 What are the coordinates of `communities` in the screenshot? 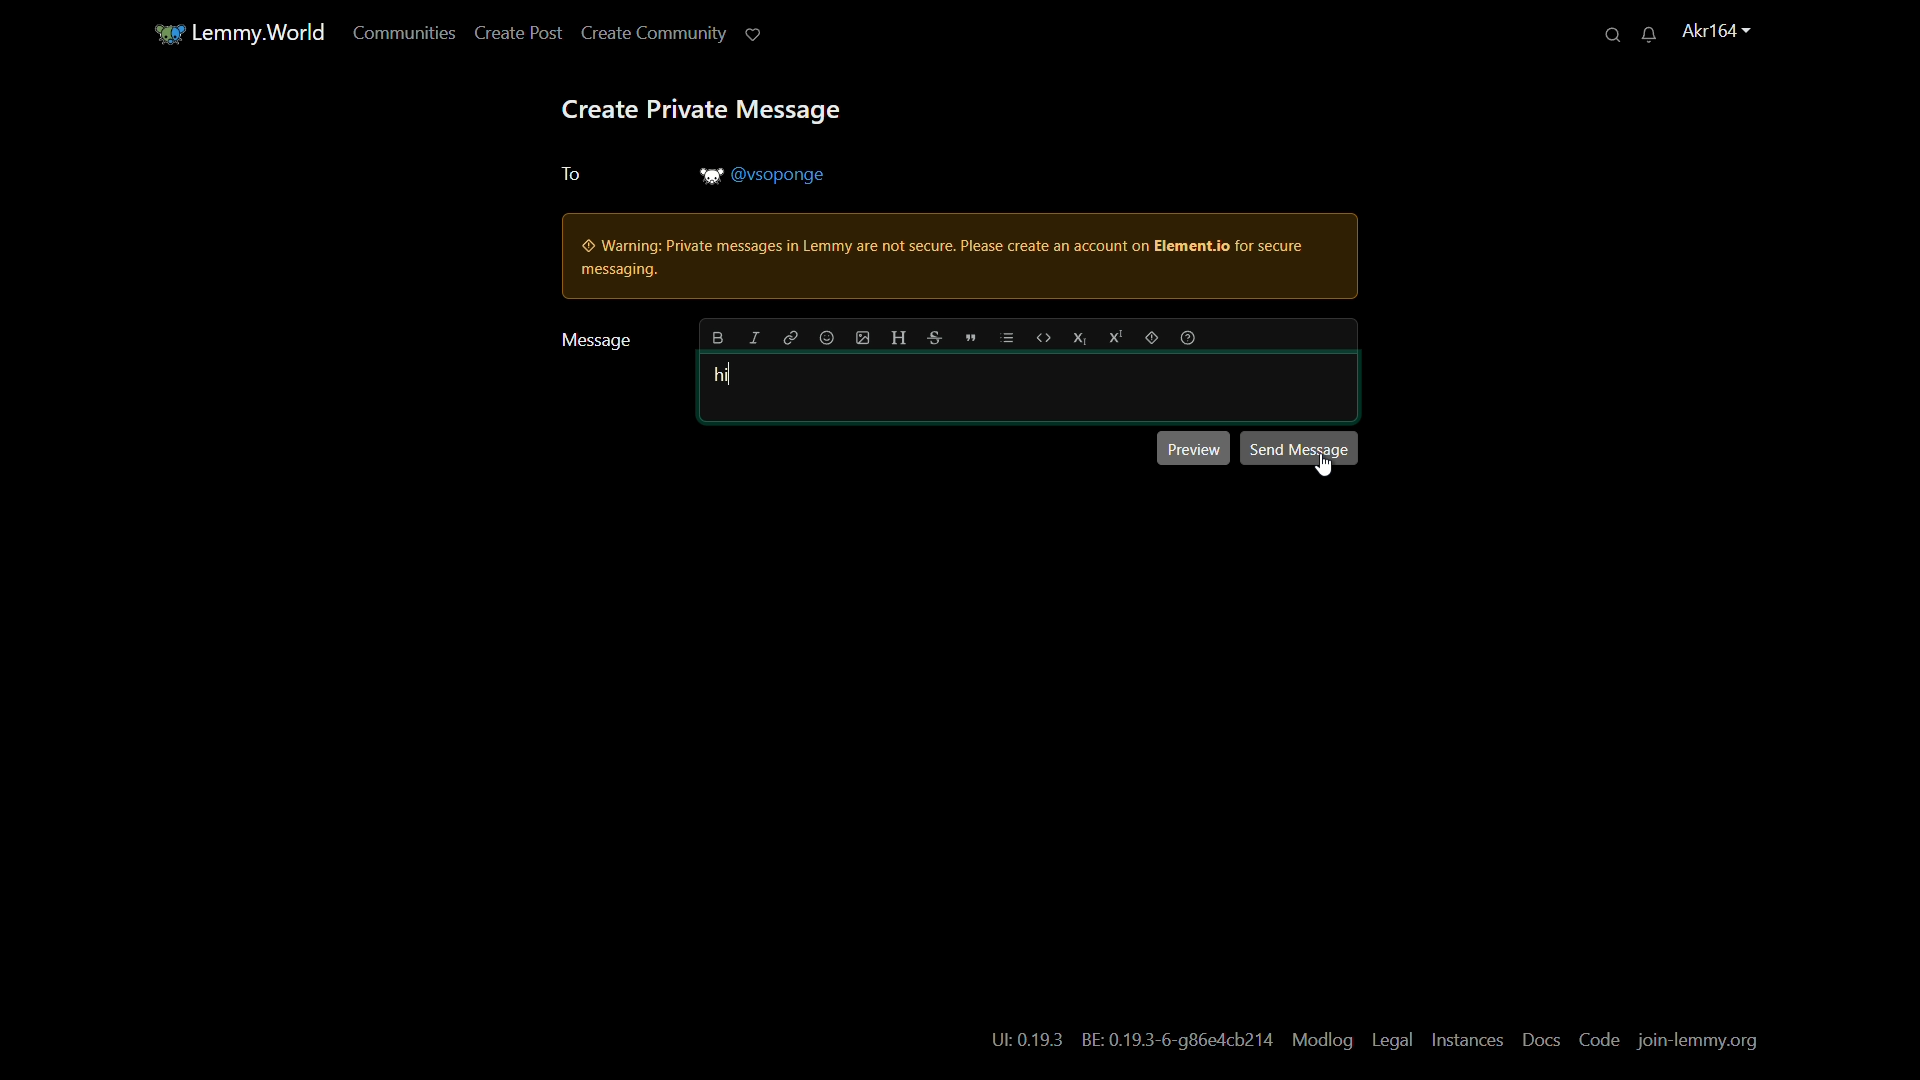 It's located at (394, 35).